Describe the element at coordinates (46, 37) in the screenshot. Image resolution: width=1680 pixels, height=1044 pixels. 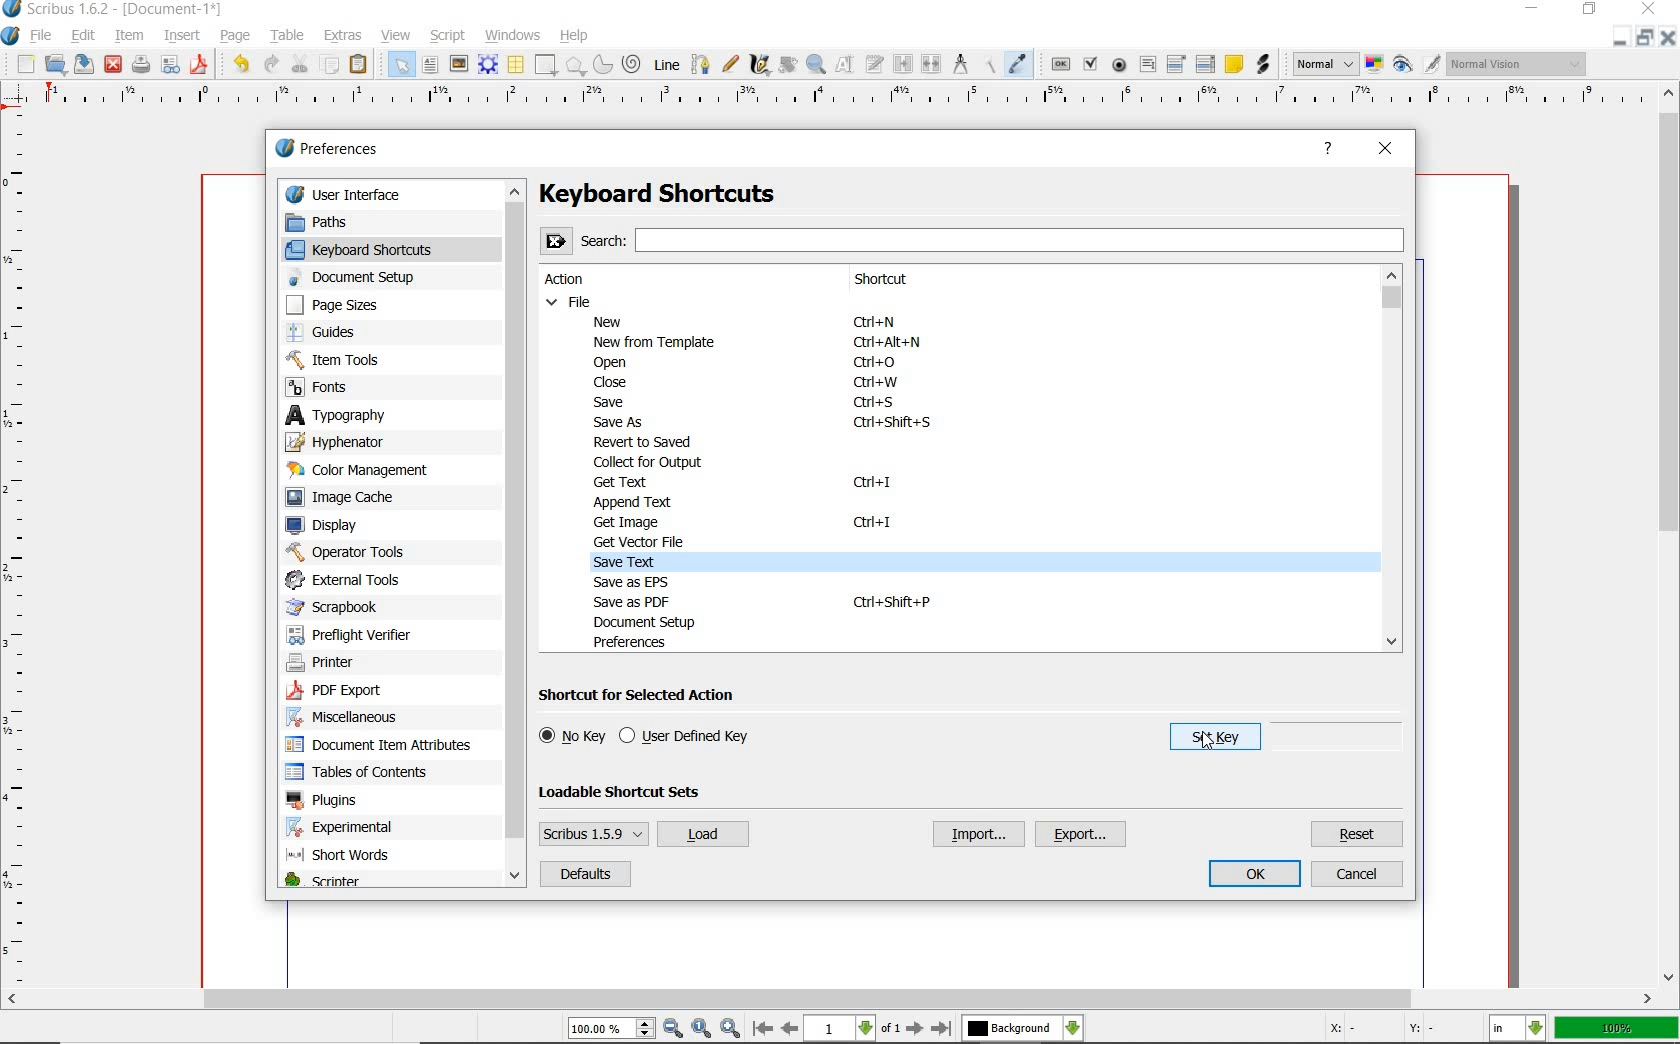
I see `file` at that location.